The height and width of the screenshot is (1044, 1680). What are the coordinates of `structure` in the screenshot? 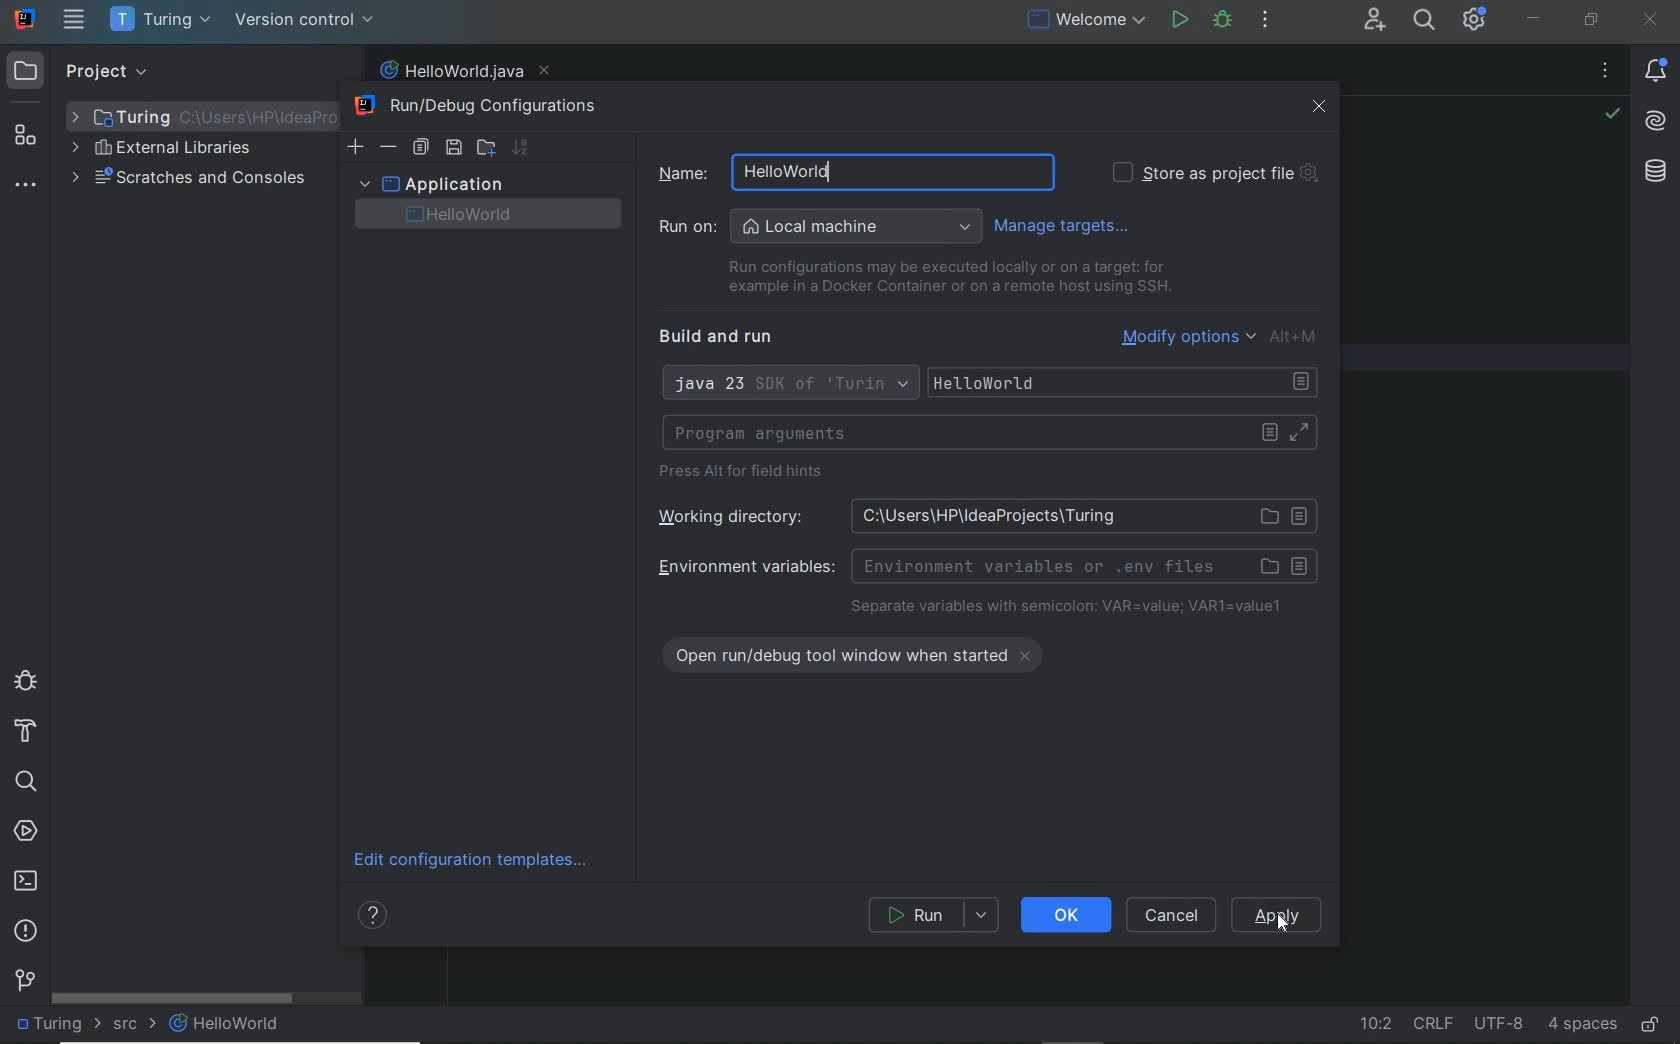 It's located at (26, 136).